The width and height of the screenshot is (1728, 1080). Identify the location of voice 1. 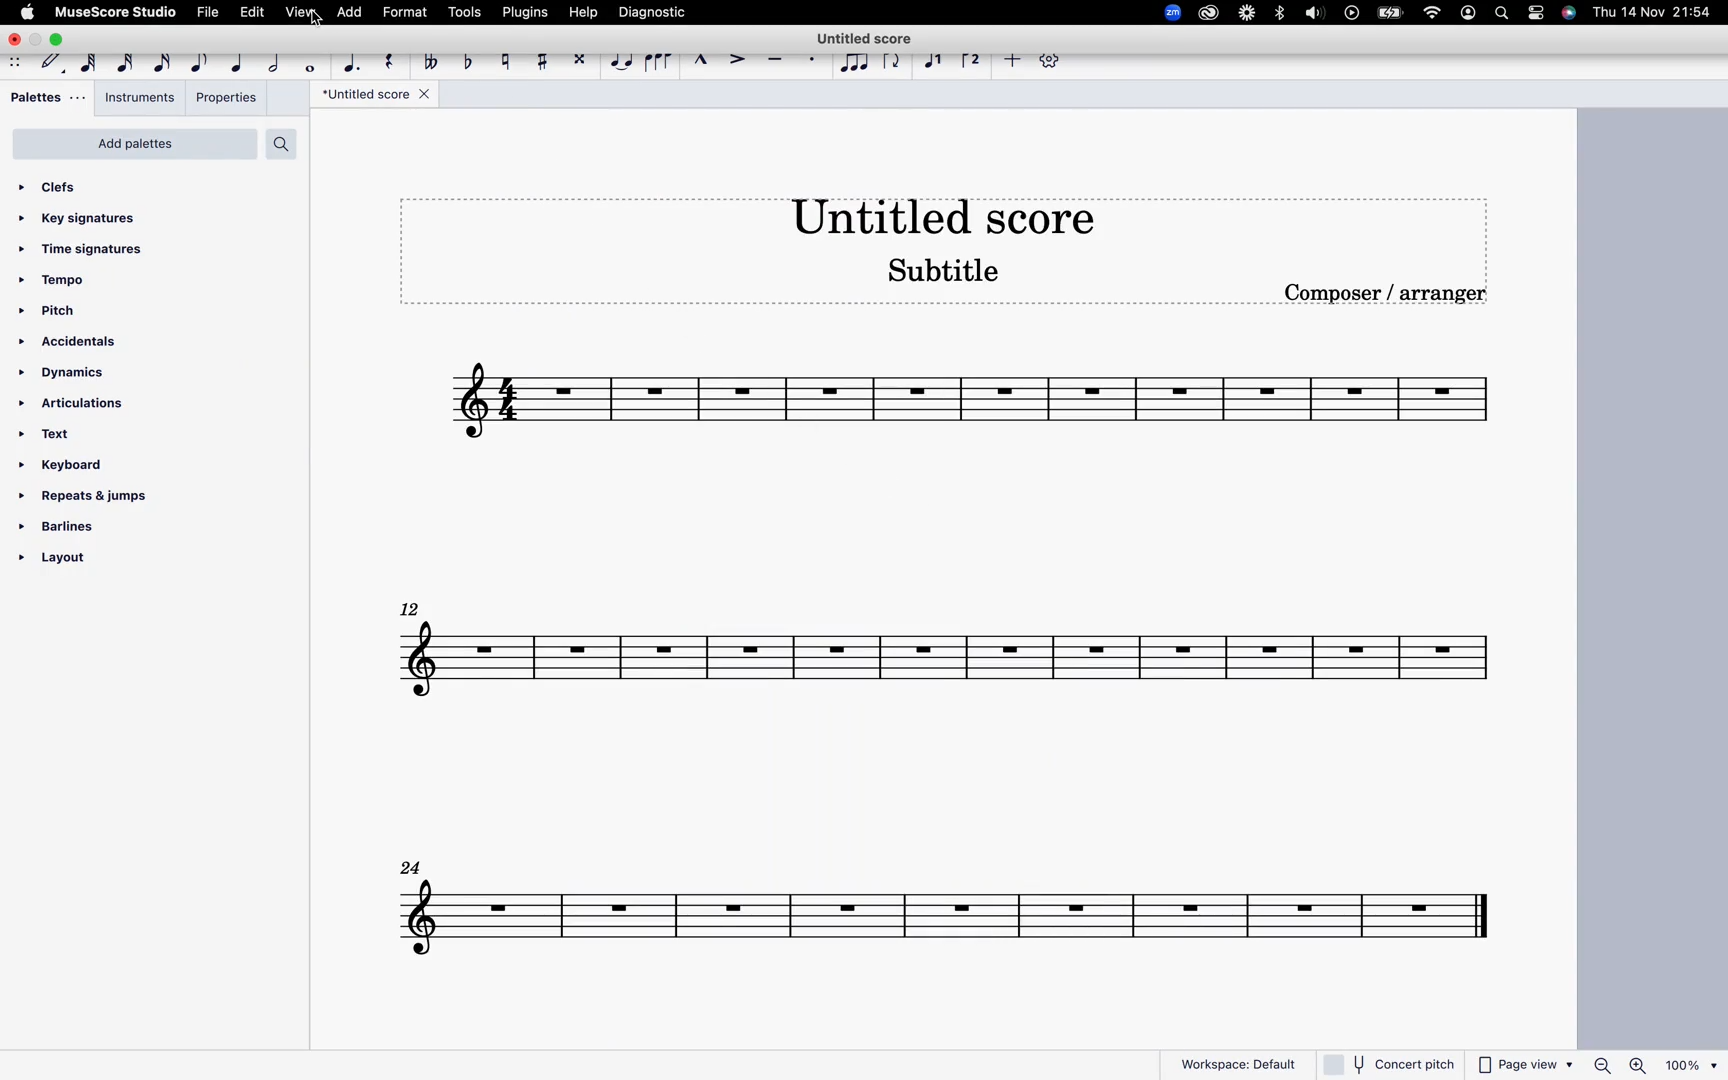
(931, 64).